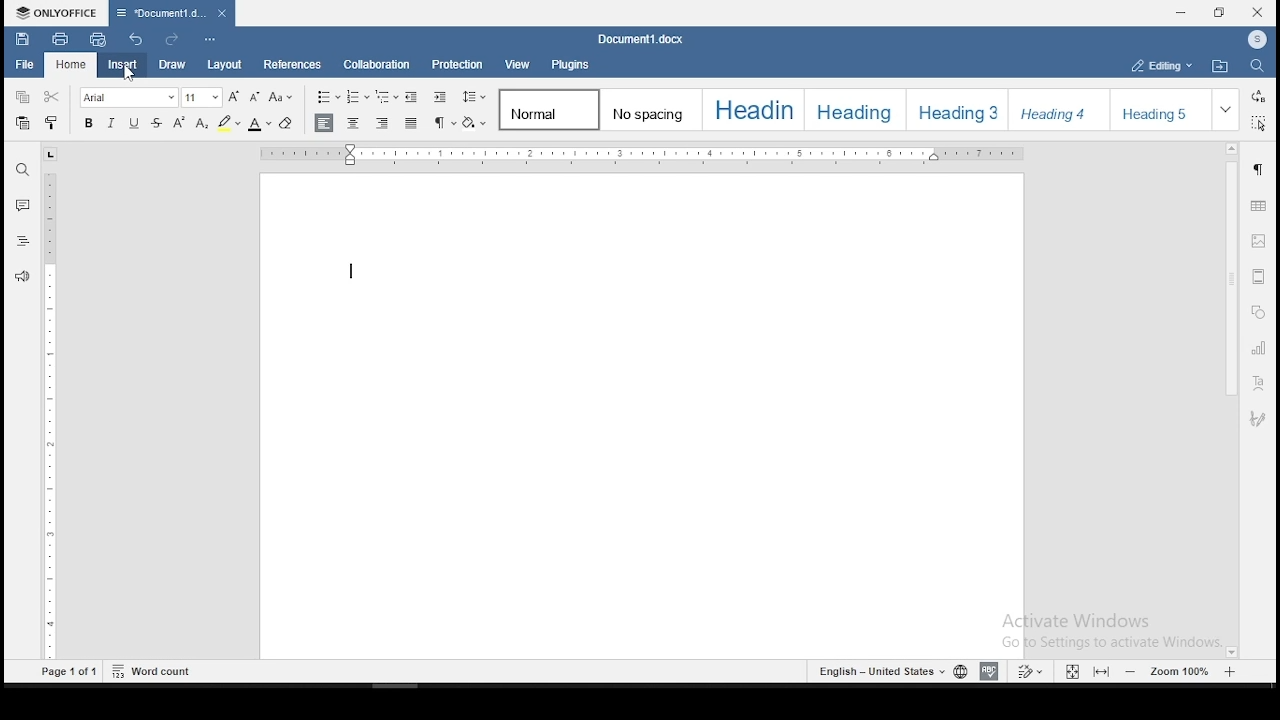 The height and width of the screenshot is (720, 1280). Describe the element at coordinates (152, 670) in the screenshot. I see `Word Count` at that location.